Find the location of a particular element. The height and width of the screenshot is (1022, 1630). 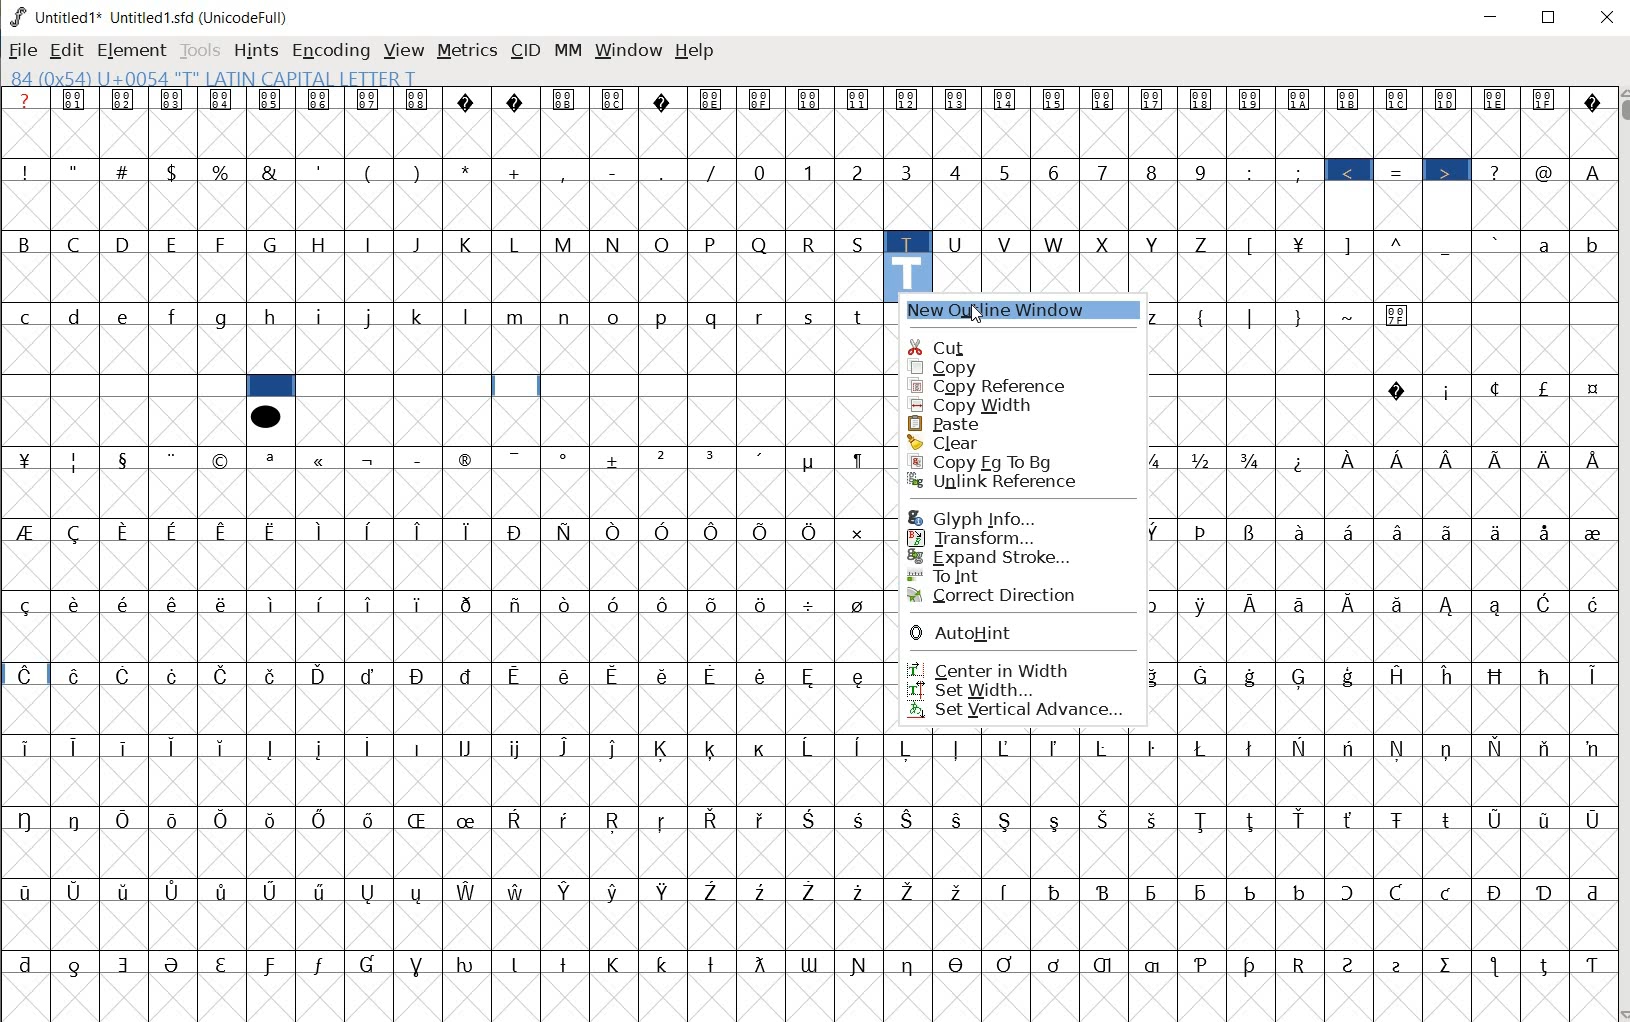

Symbol is located at coordinates (469, 675).